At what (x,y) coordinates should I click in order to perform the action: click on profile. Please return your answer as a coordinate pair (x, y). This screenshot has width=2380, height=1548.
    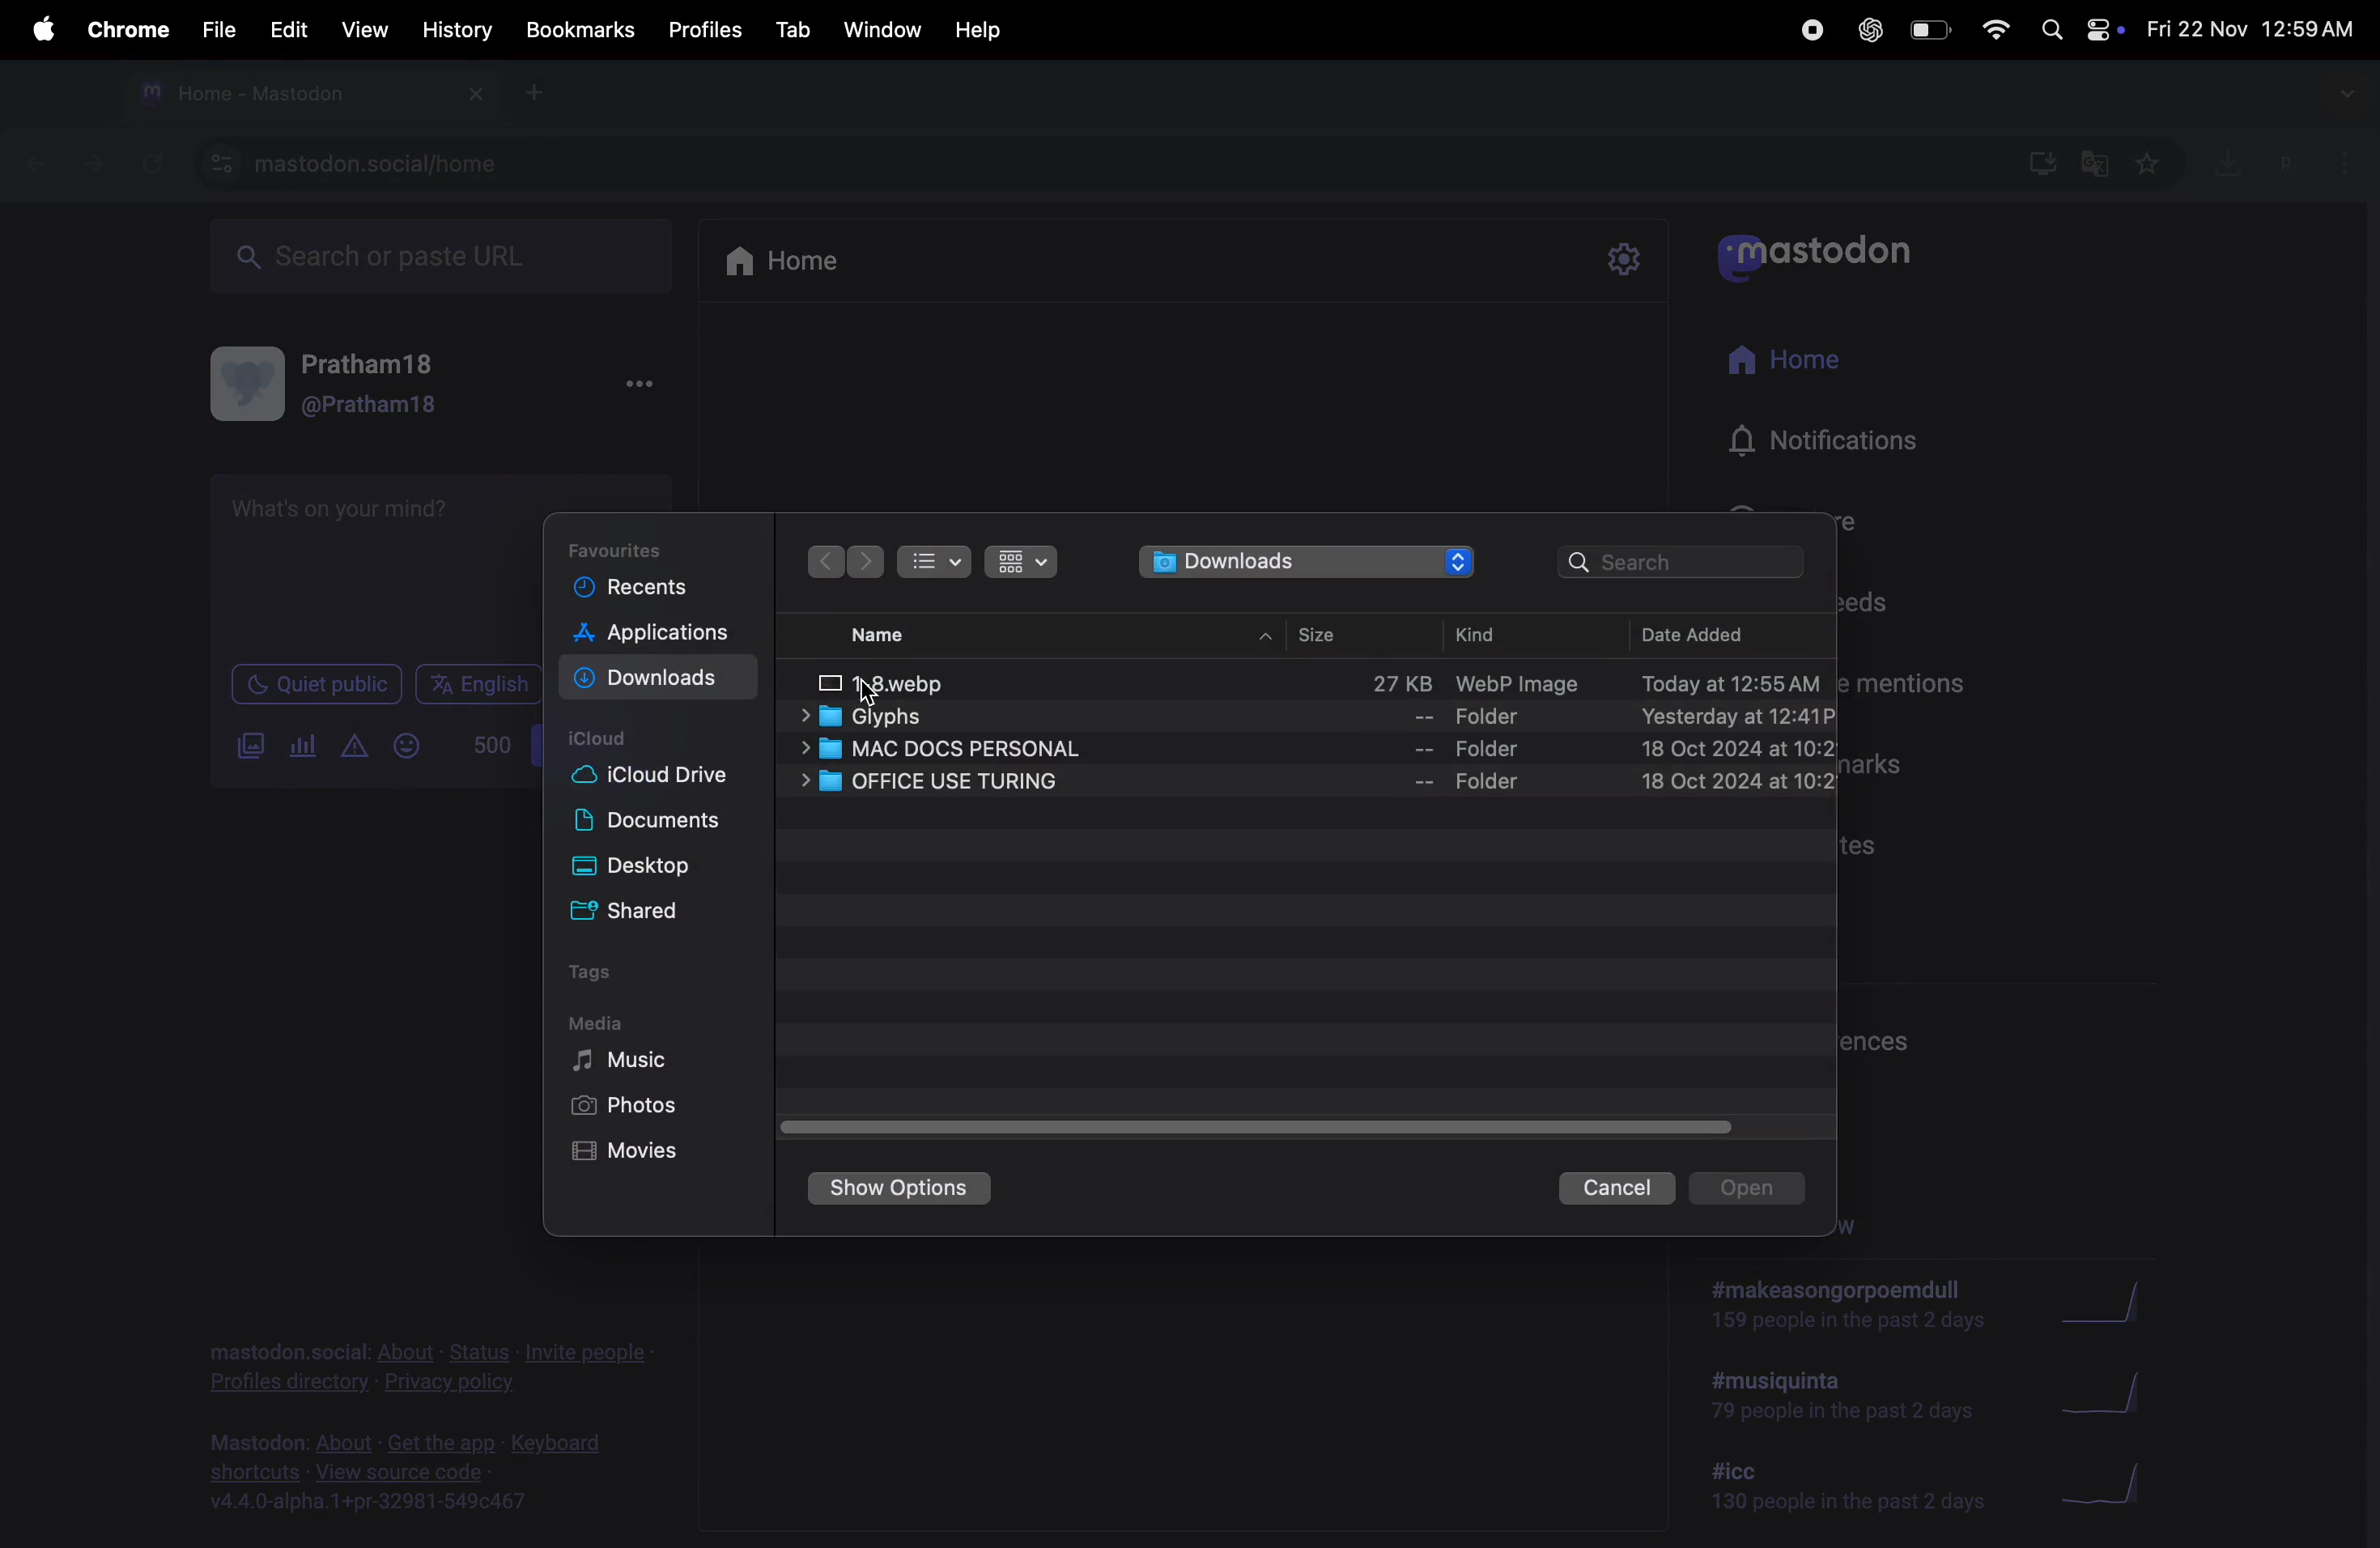
    Looking at the image, I should click on (2276, 164).